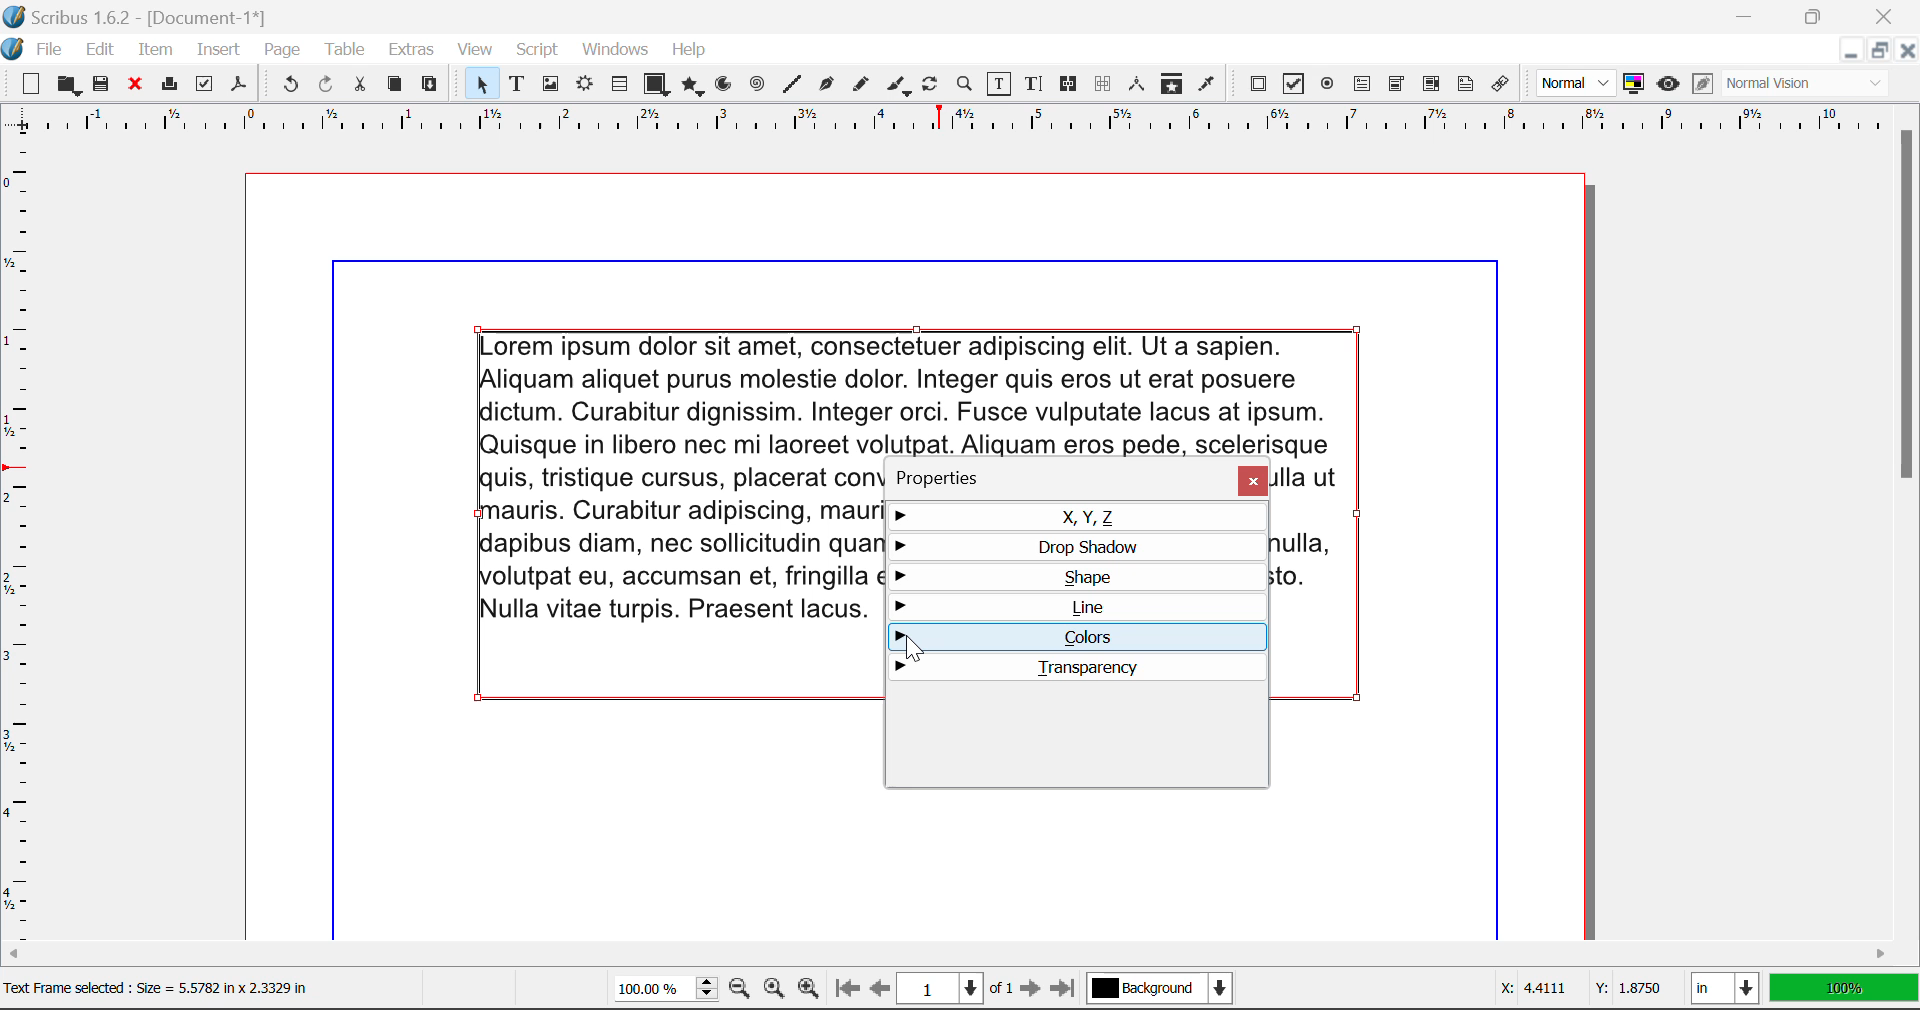 The image size is (1920, 1010). Describe the element at coordinates (1206, 87) in the screenshot. I see `Eyedropper` at that location.